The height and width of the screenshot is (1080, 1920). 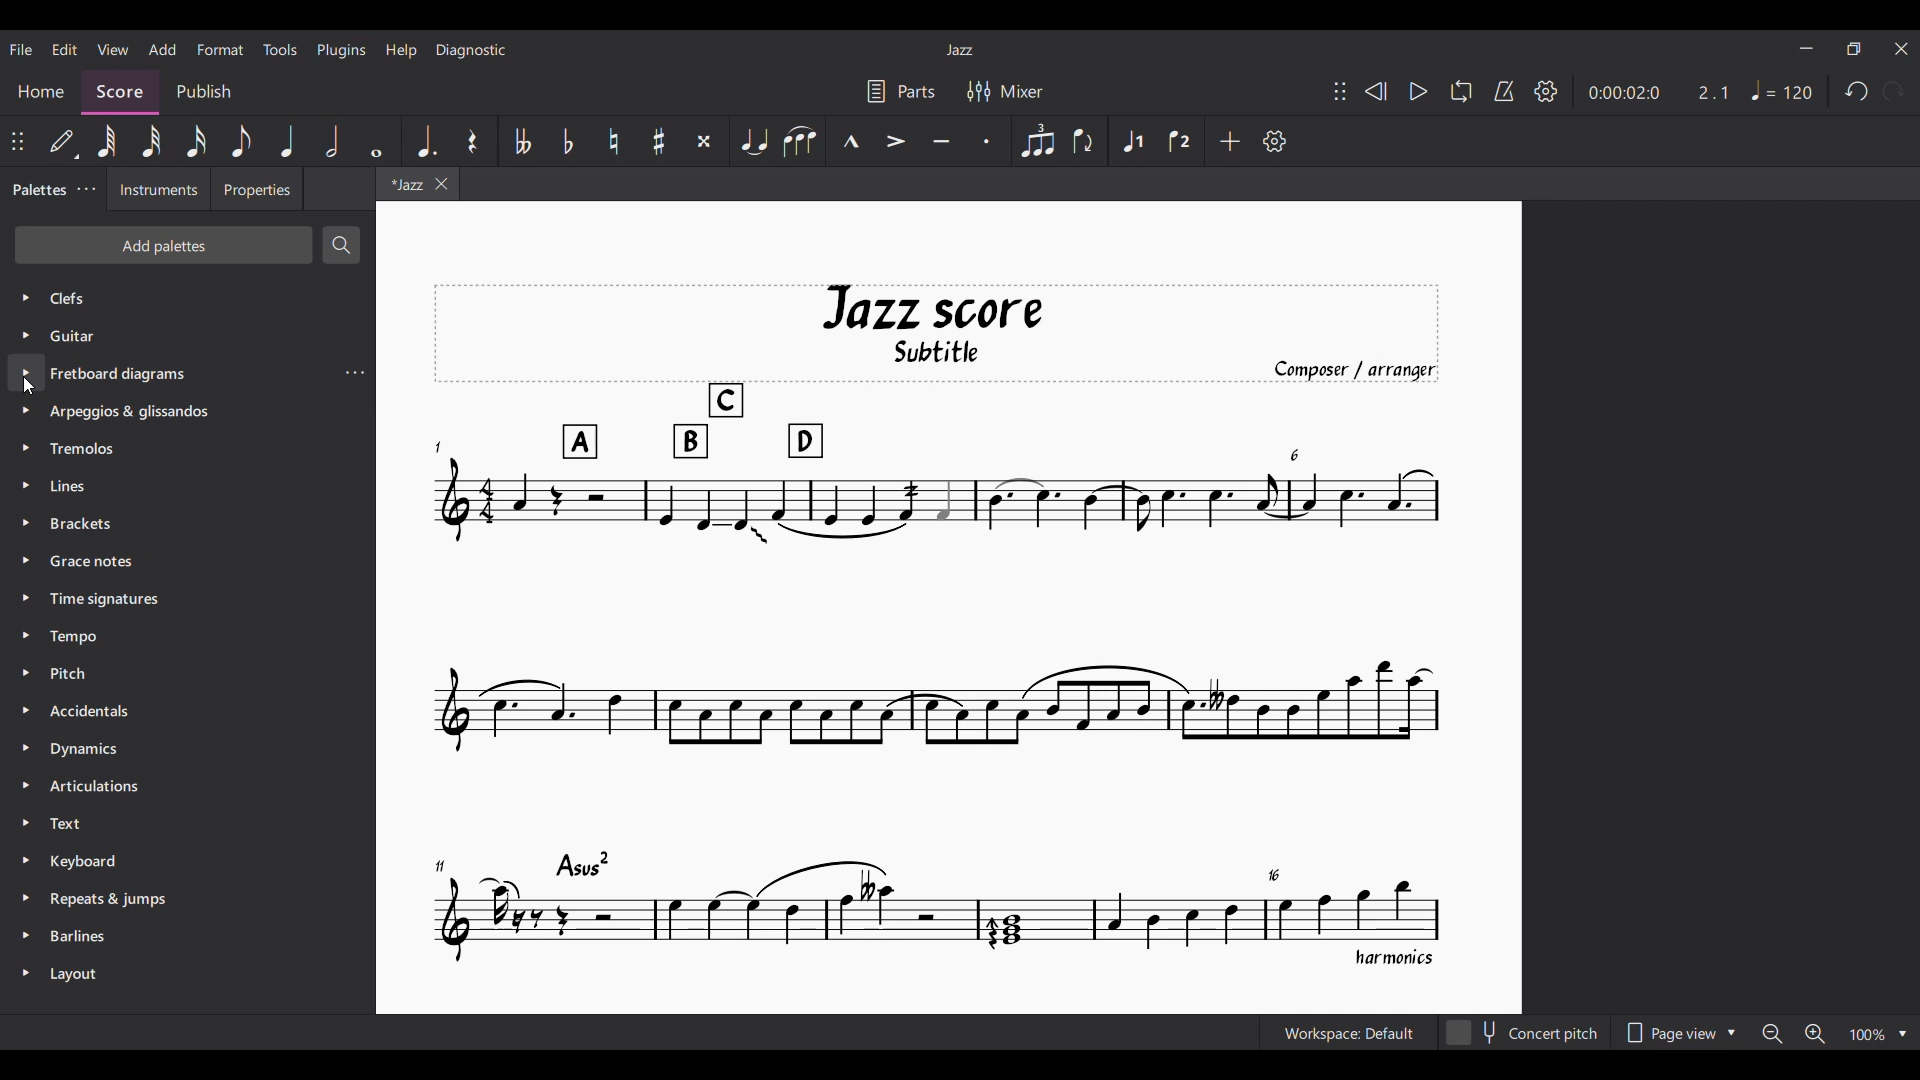 What do you see at coordinates (196, 141) in the screenshot?
I see `16th note` at bounding box center [196, 141].